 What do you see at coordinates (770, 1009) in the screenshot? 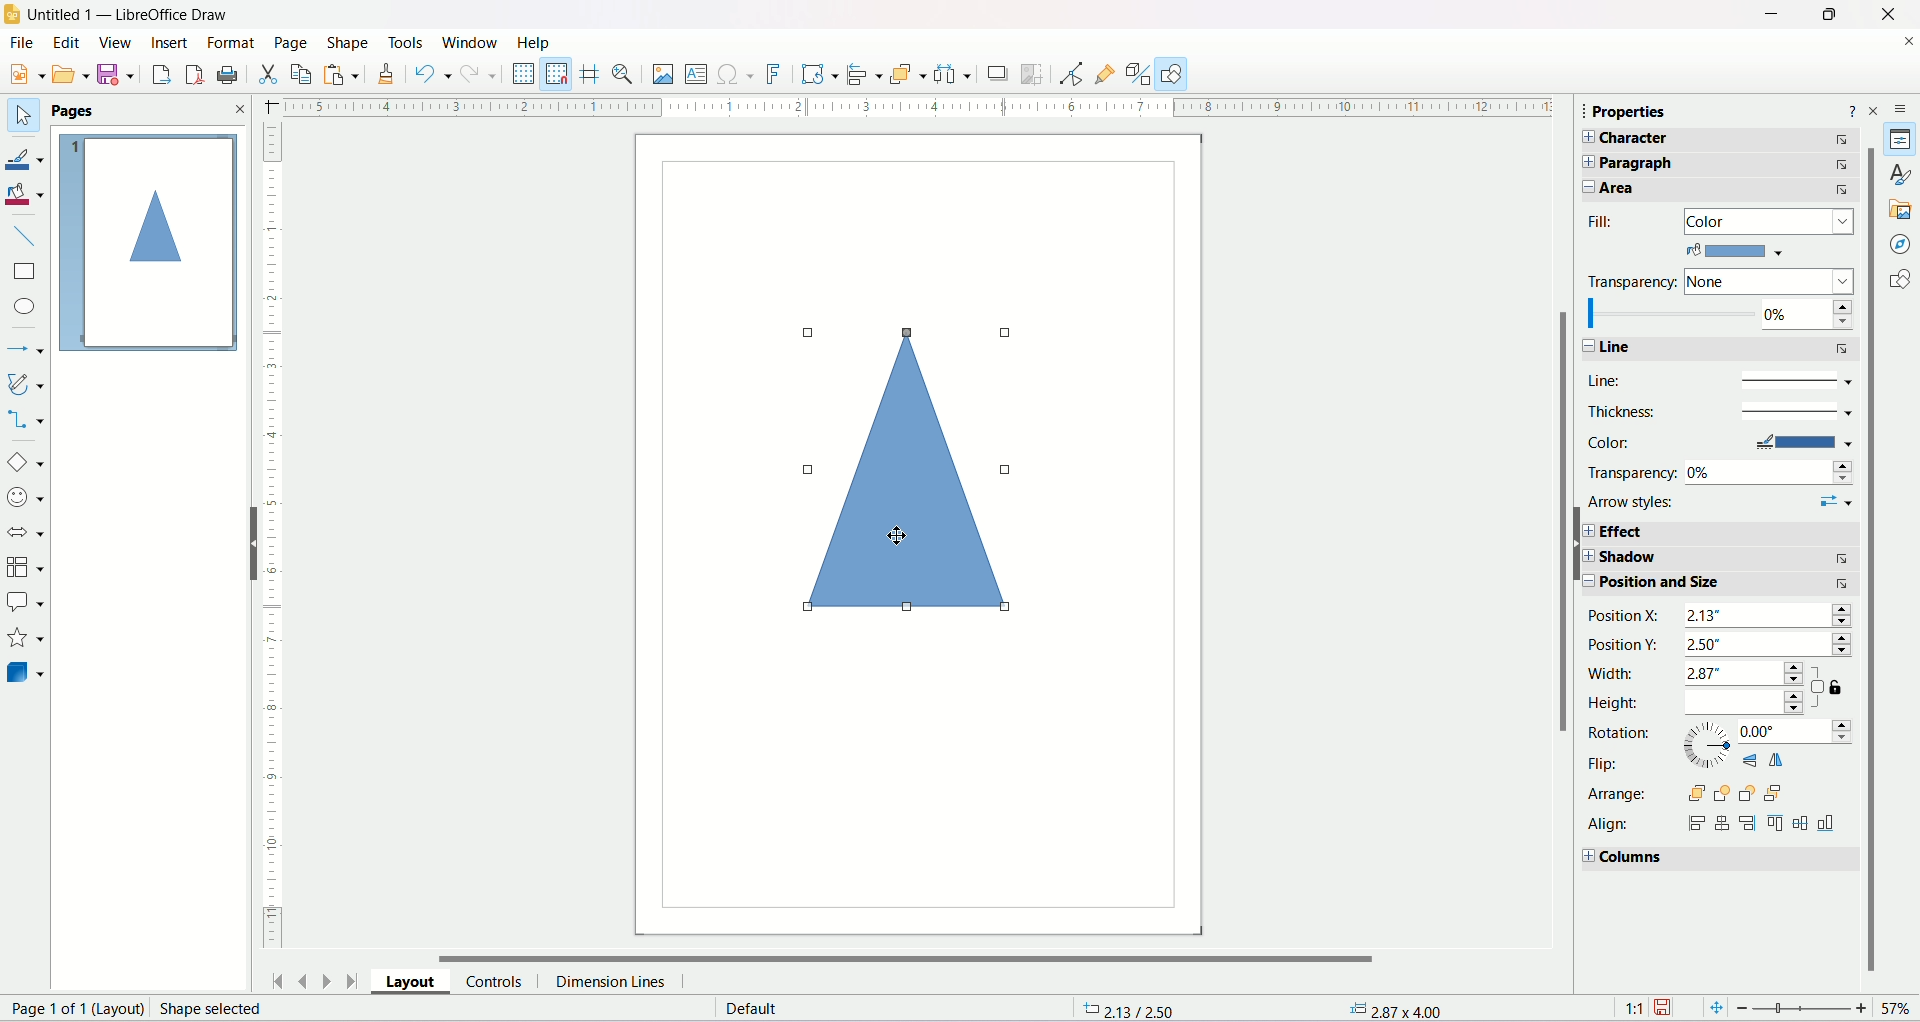
I see `Text` at bounding box center [770, 1009].